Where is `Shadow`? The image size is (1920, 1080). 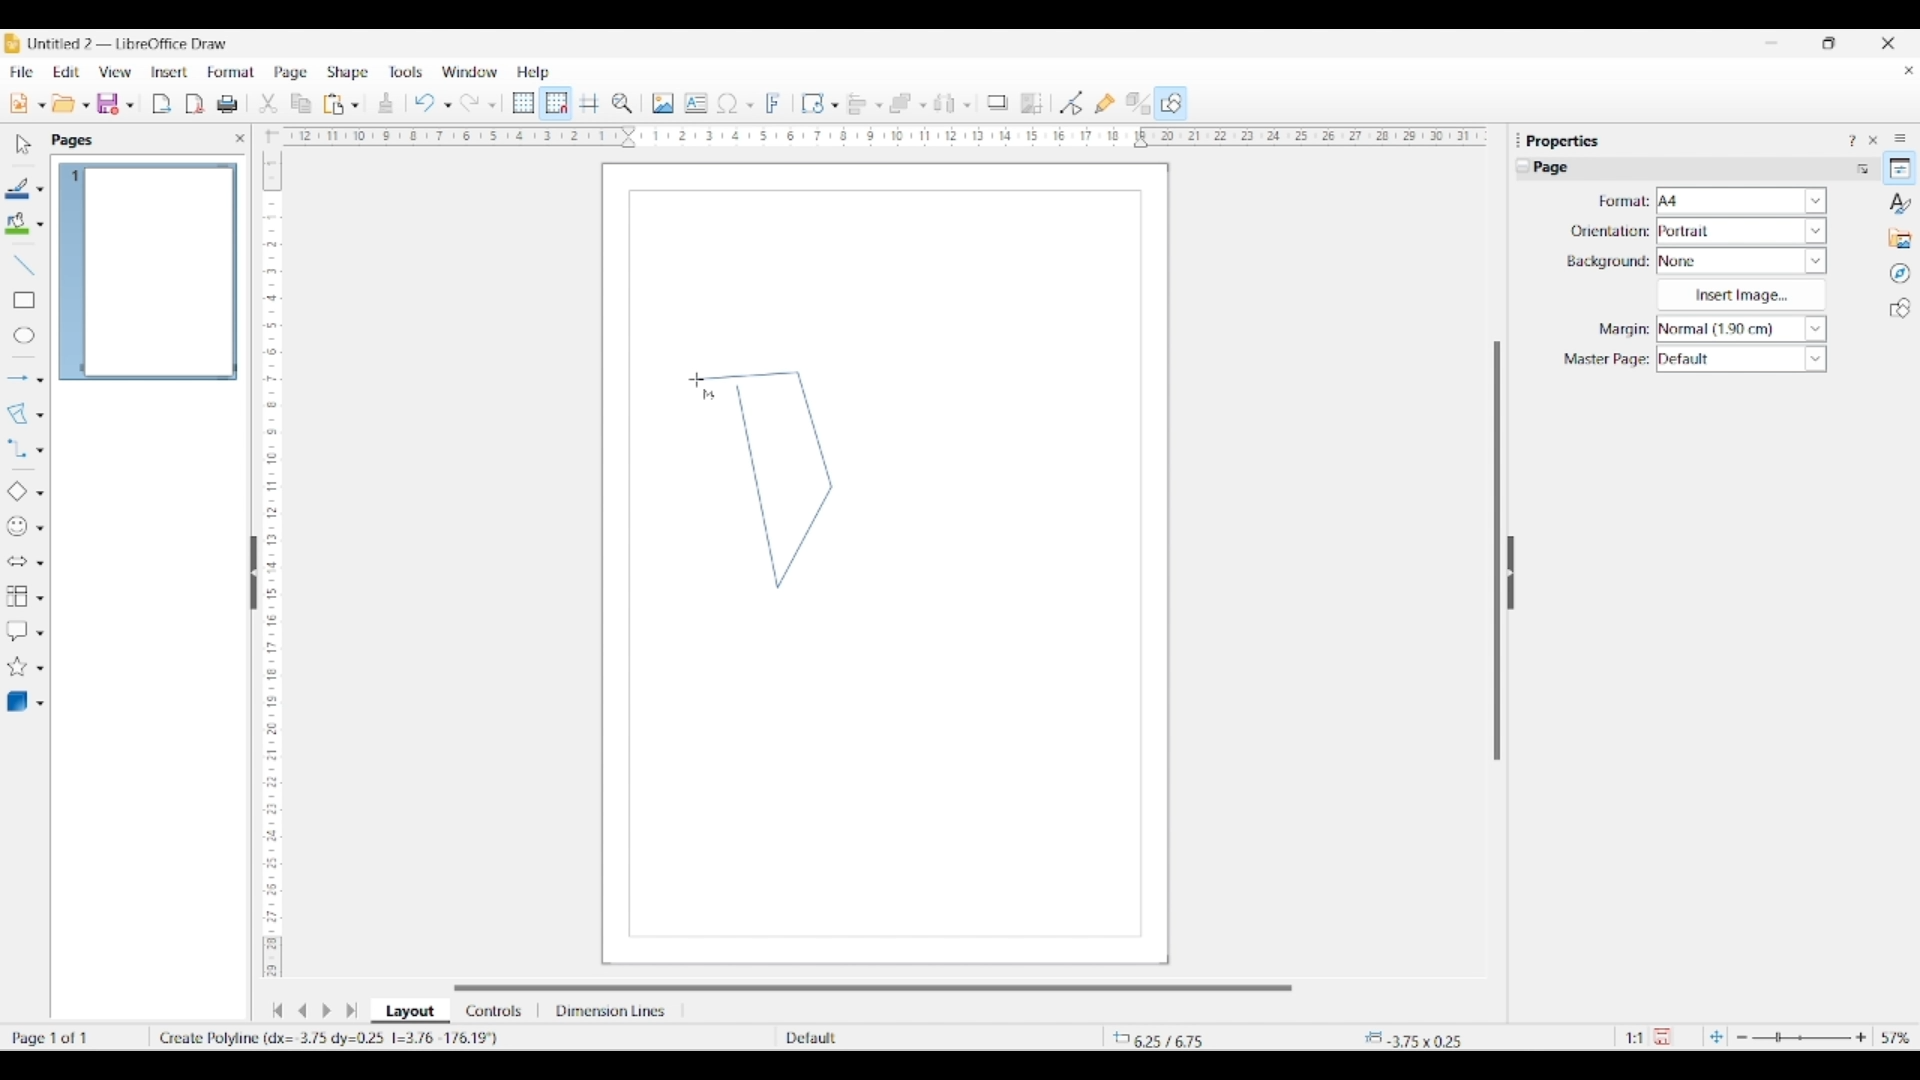 Shadow is located at coordinates (997, 102).